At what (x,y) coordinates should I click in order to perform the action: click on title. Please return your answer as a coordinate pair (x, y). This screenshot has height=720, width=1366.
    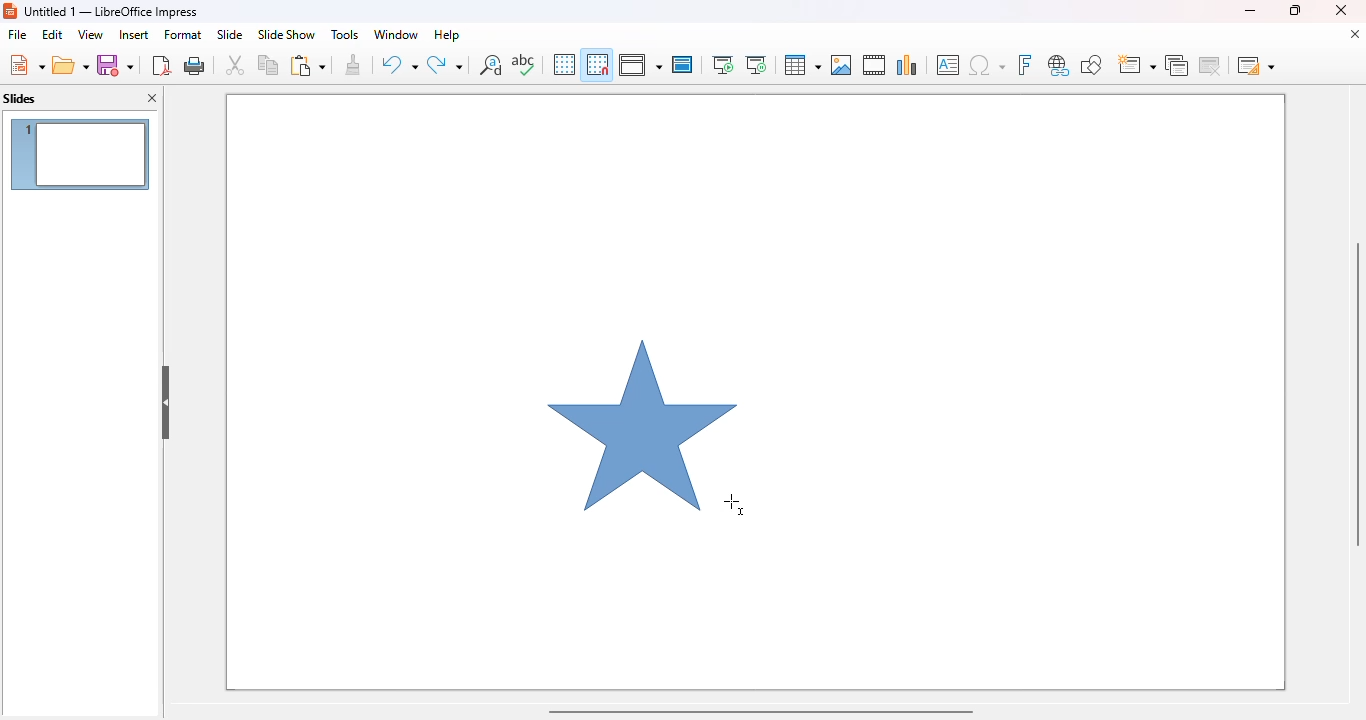
    Looking at the image, I should click on (112, 11).